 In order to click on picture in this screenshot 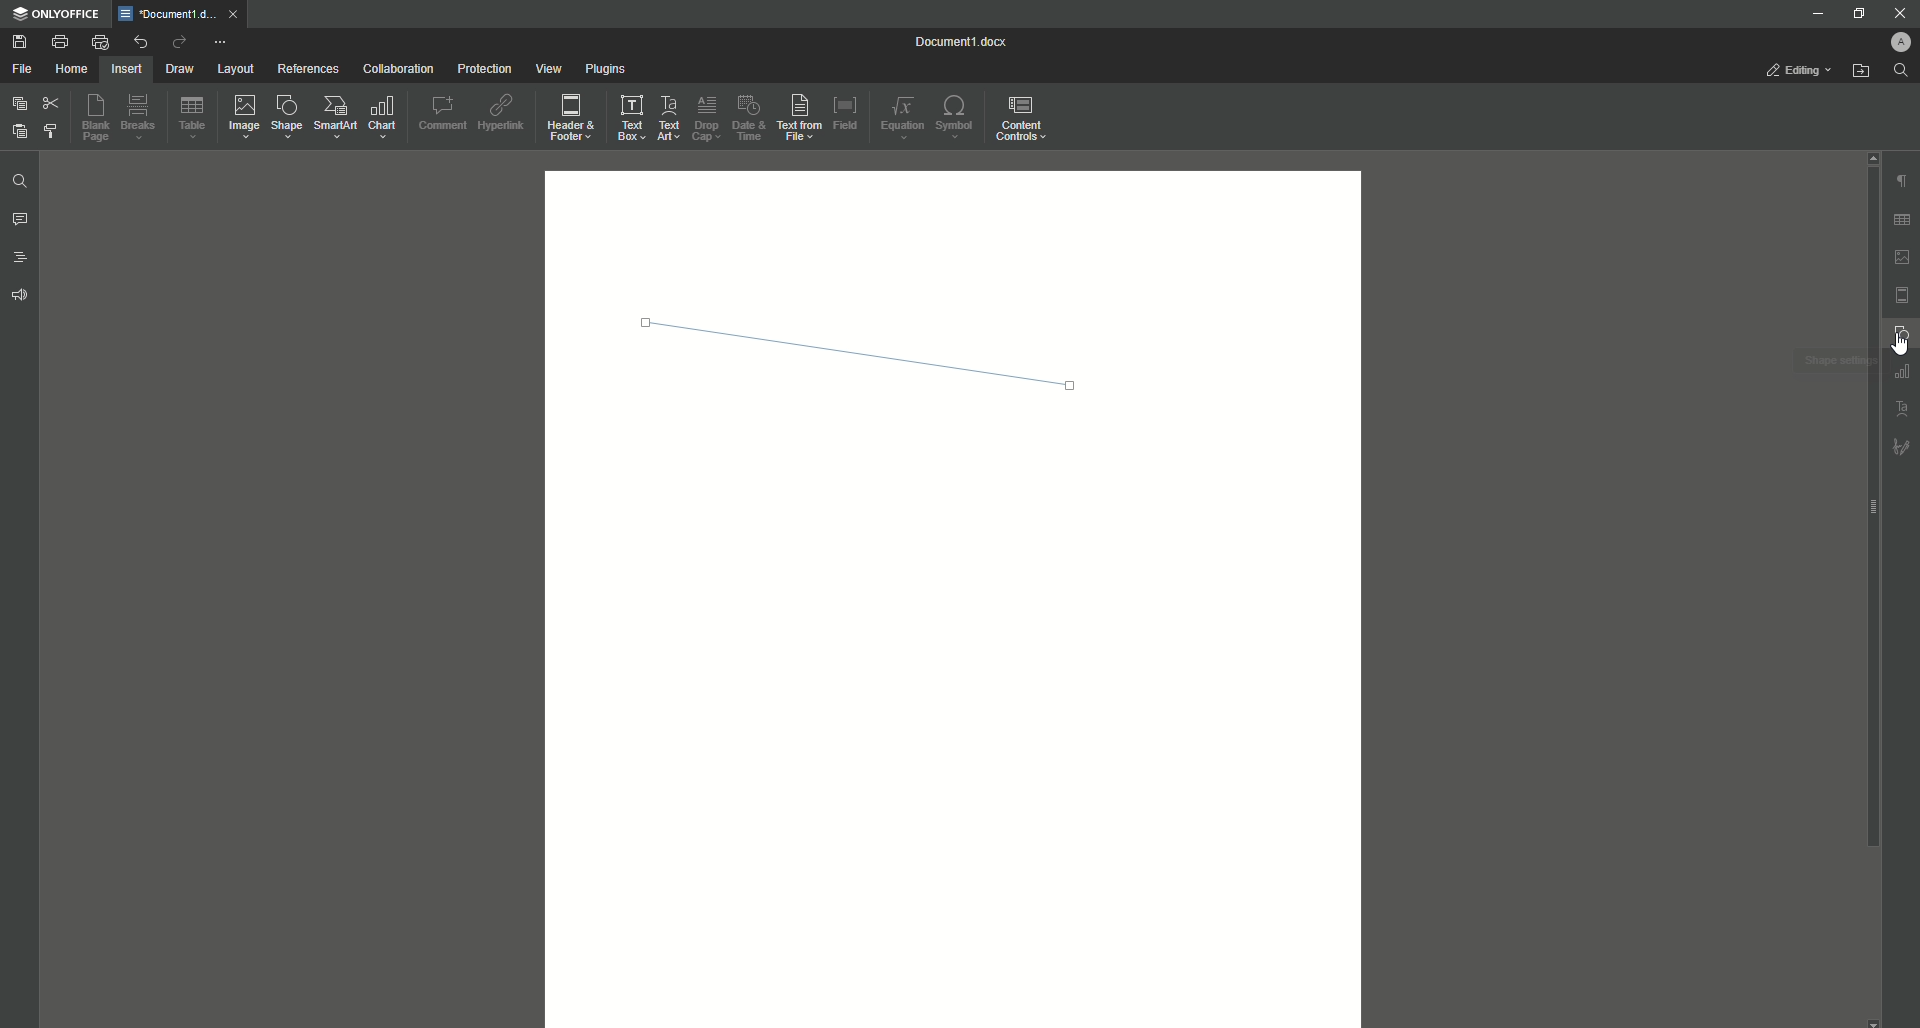, I will do `click(1901, 257)`.